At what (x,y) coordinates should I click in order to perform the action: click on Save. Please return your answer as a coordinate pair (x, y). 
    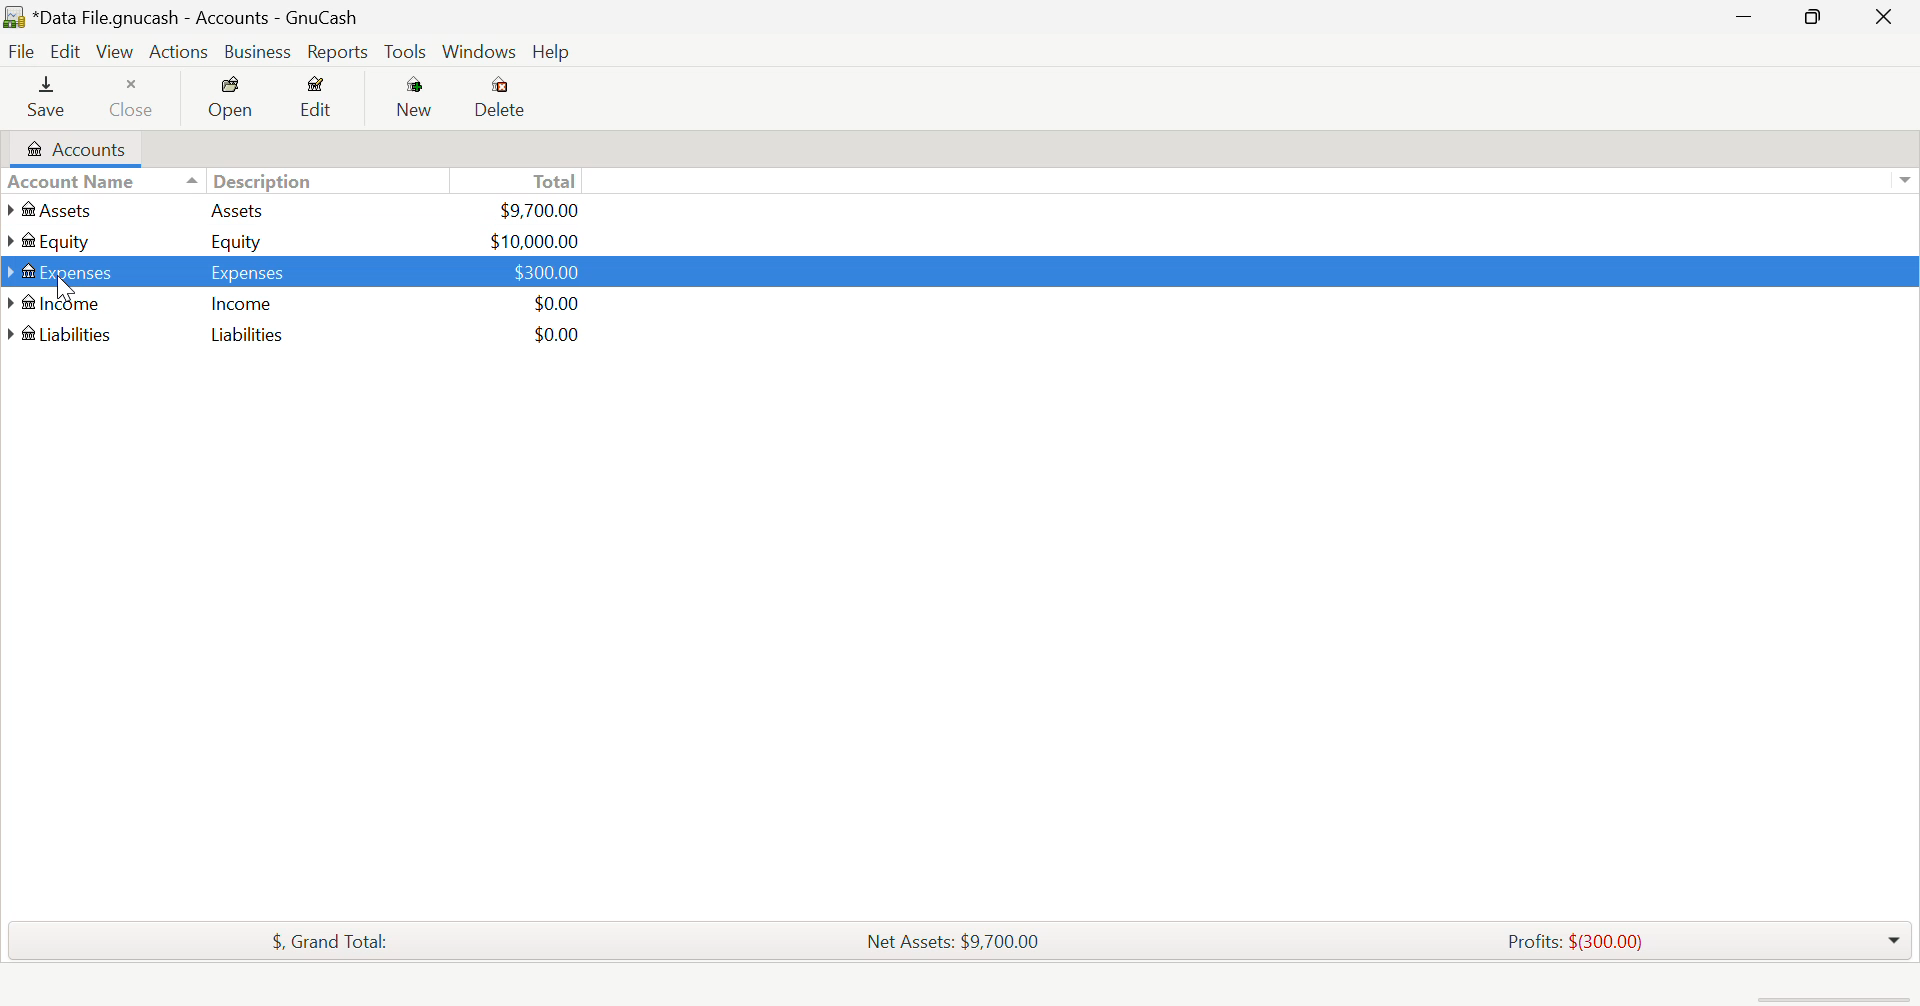
    Looking at the image, I should click on (48, 98).